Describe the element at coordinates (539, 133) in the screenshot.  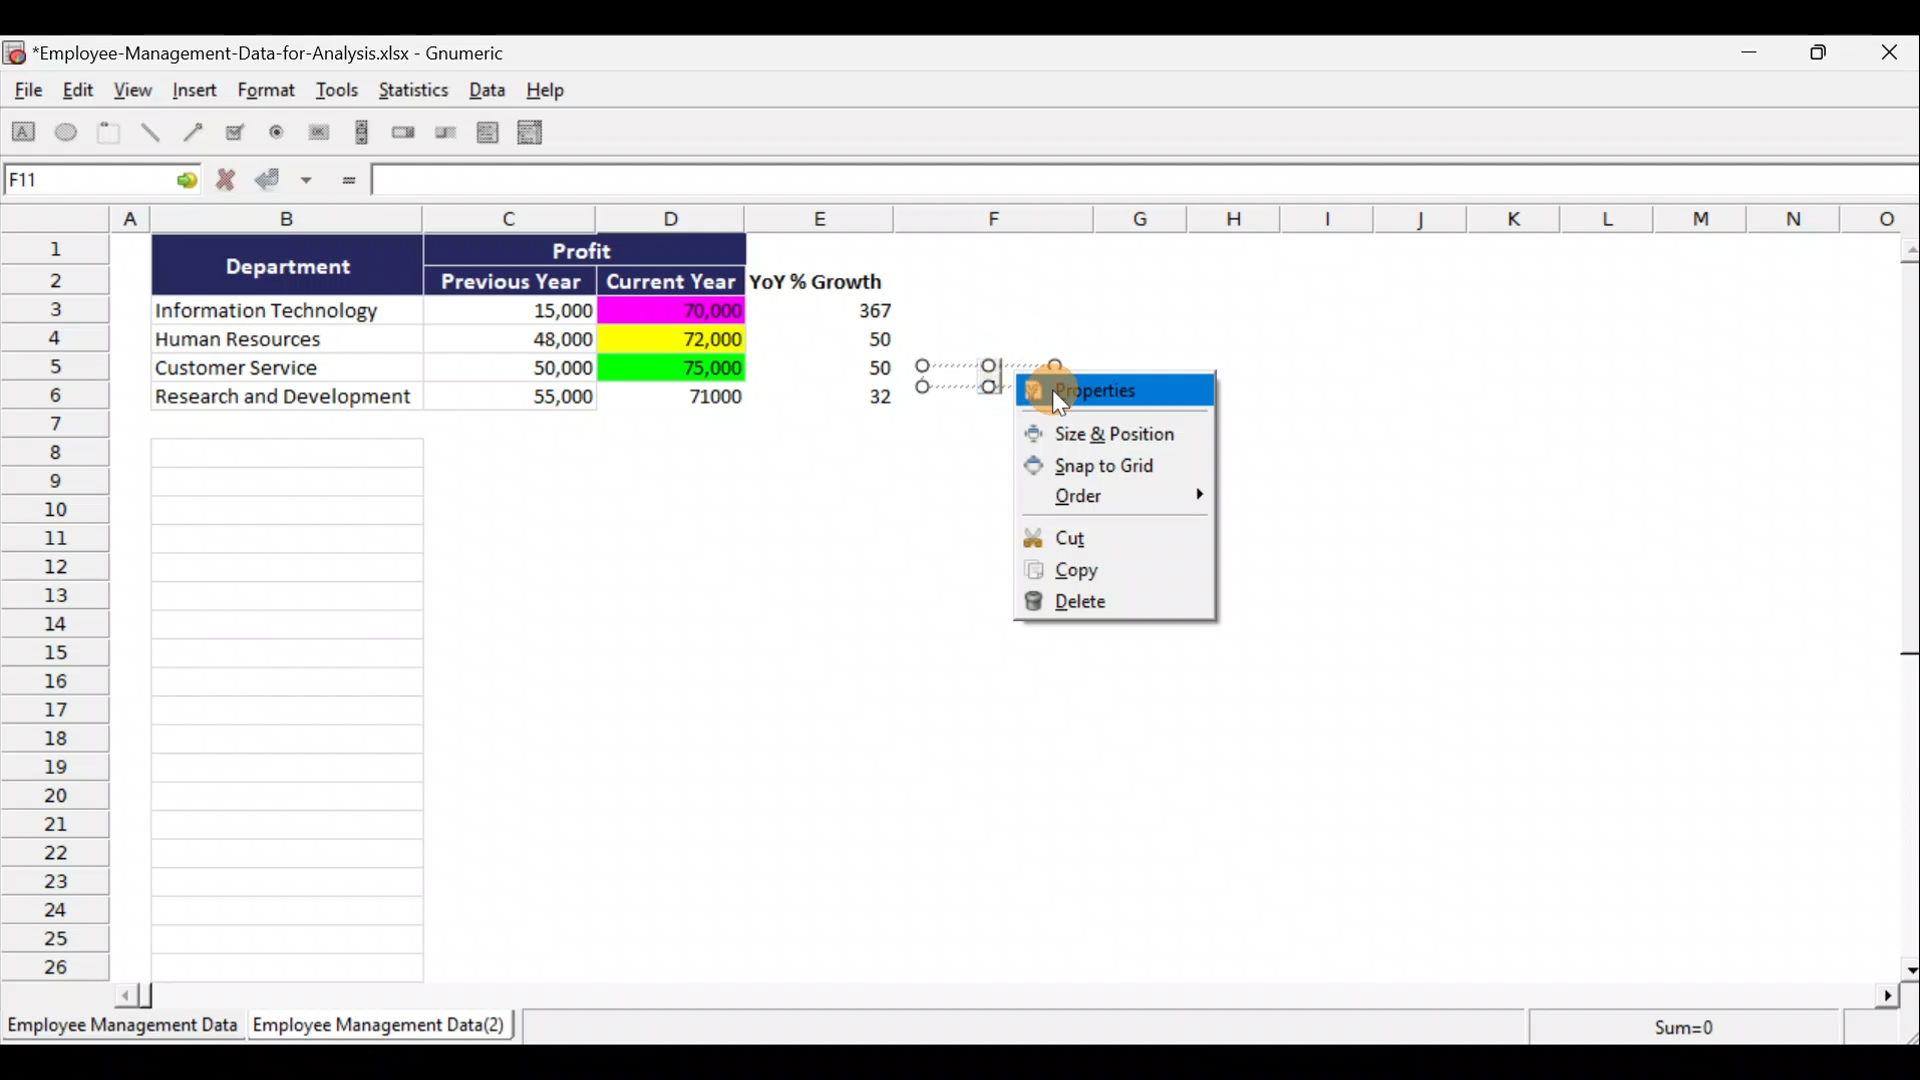
I see `Create a combo box` at that location.